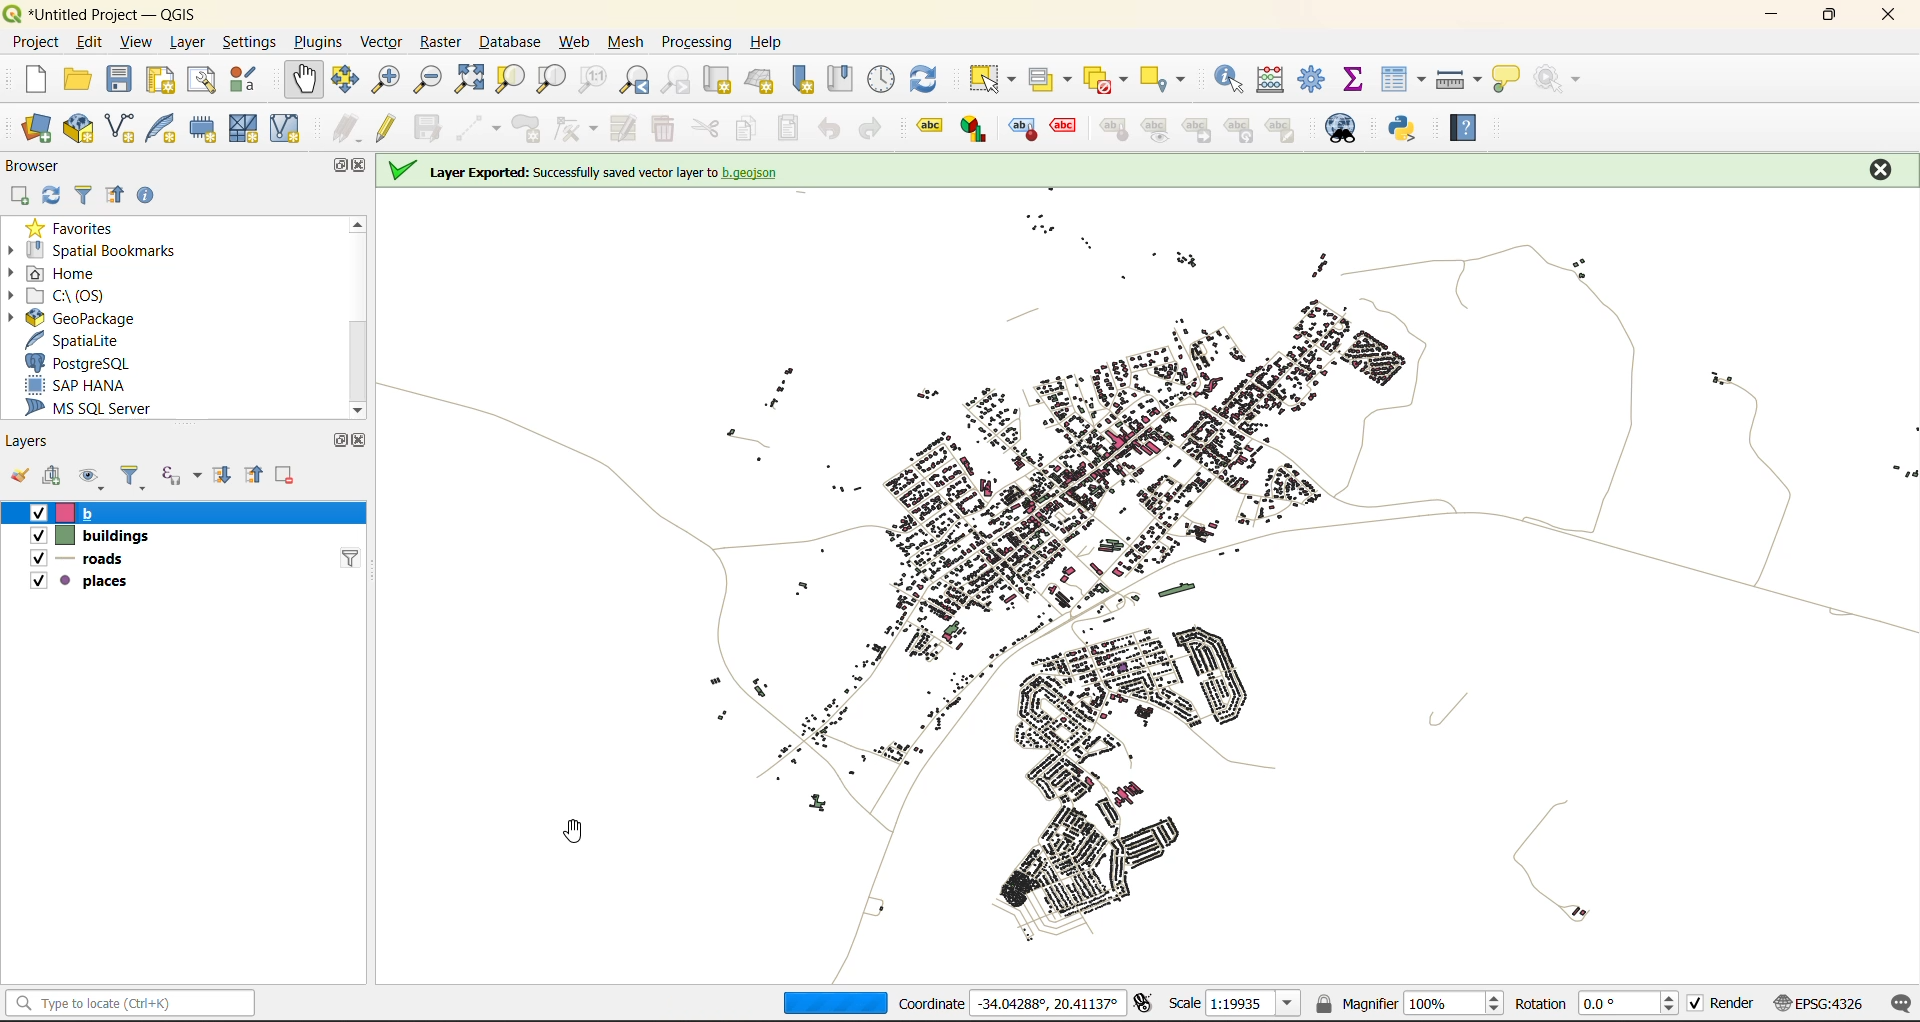 The image size is (1920, 1022). I want to click on save, so click(120, 82).